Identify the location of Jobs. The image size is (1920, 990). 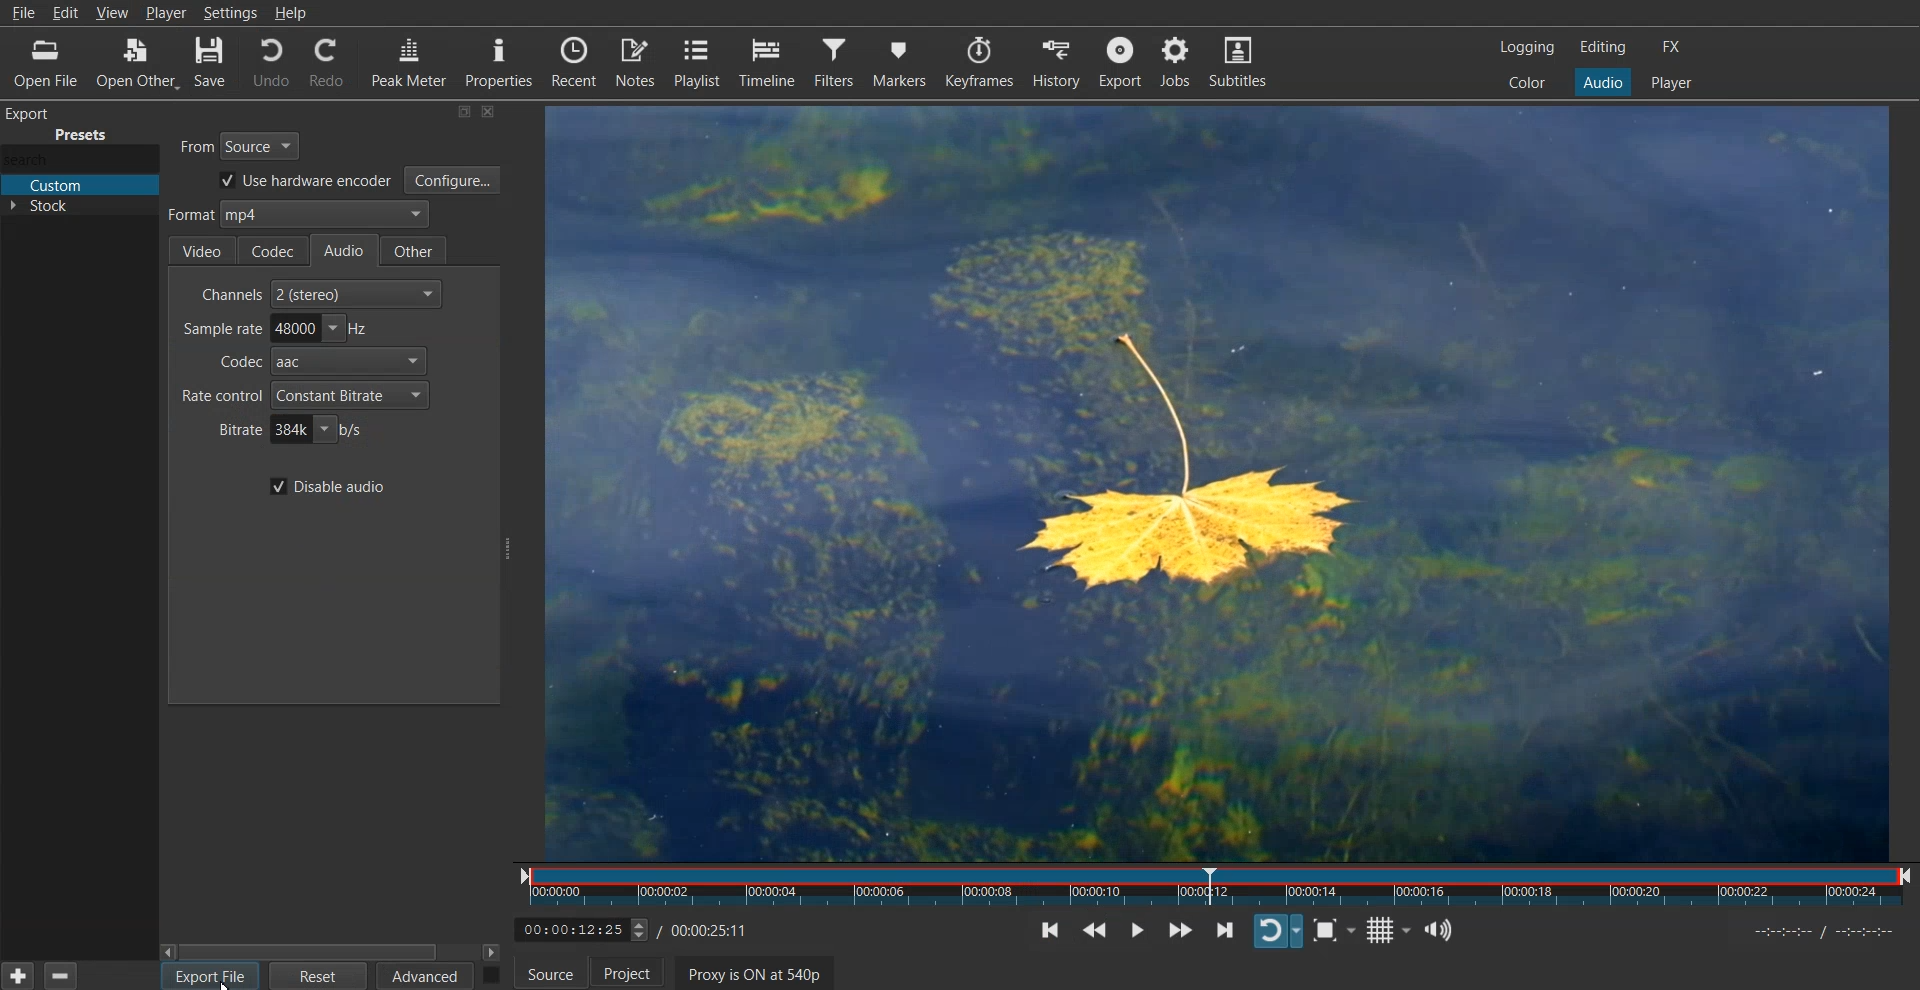
(1176, 62).